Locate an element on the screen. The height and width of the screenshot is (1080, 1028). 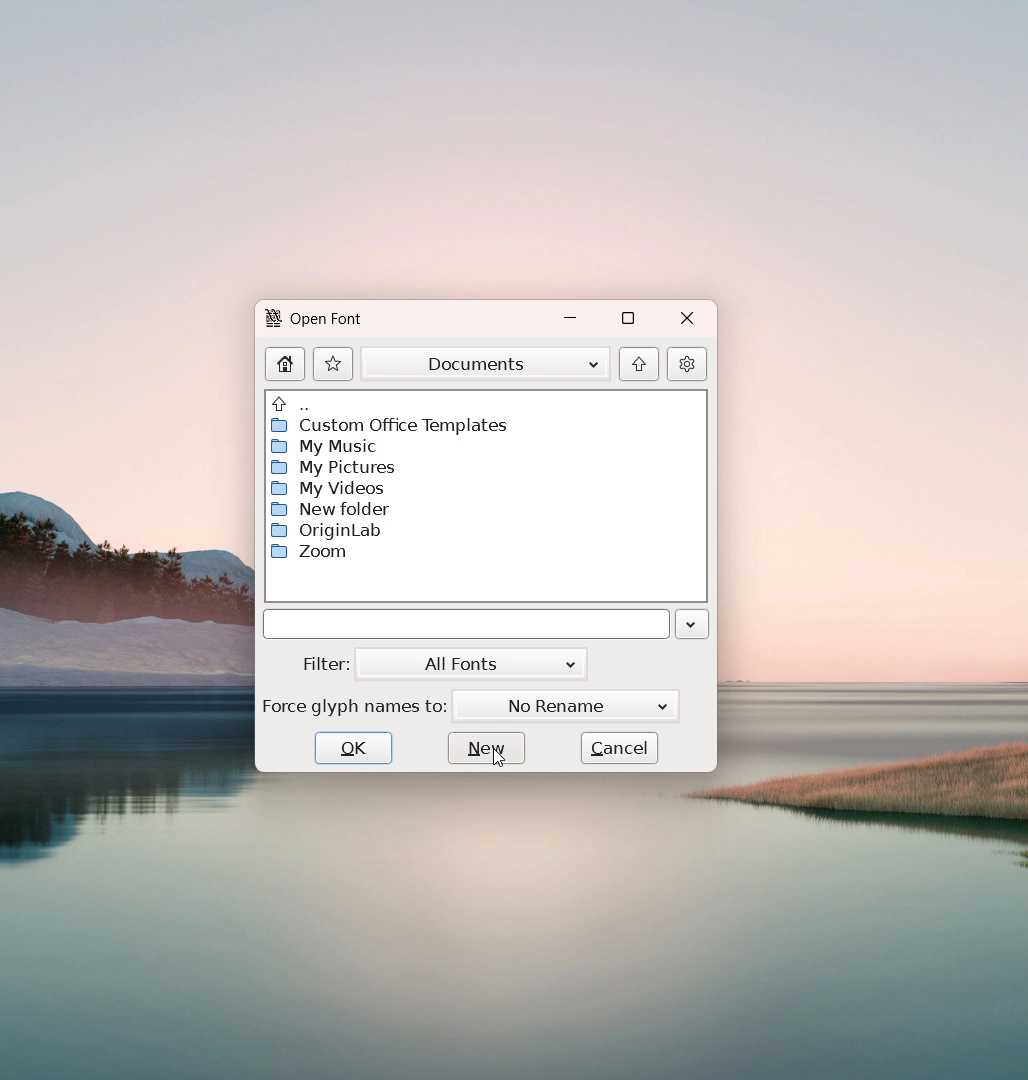
Force glyph name to: is located at coordinates (356, 704).